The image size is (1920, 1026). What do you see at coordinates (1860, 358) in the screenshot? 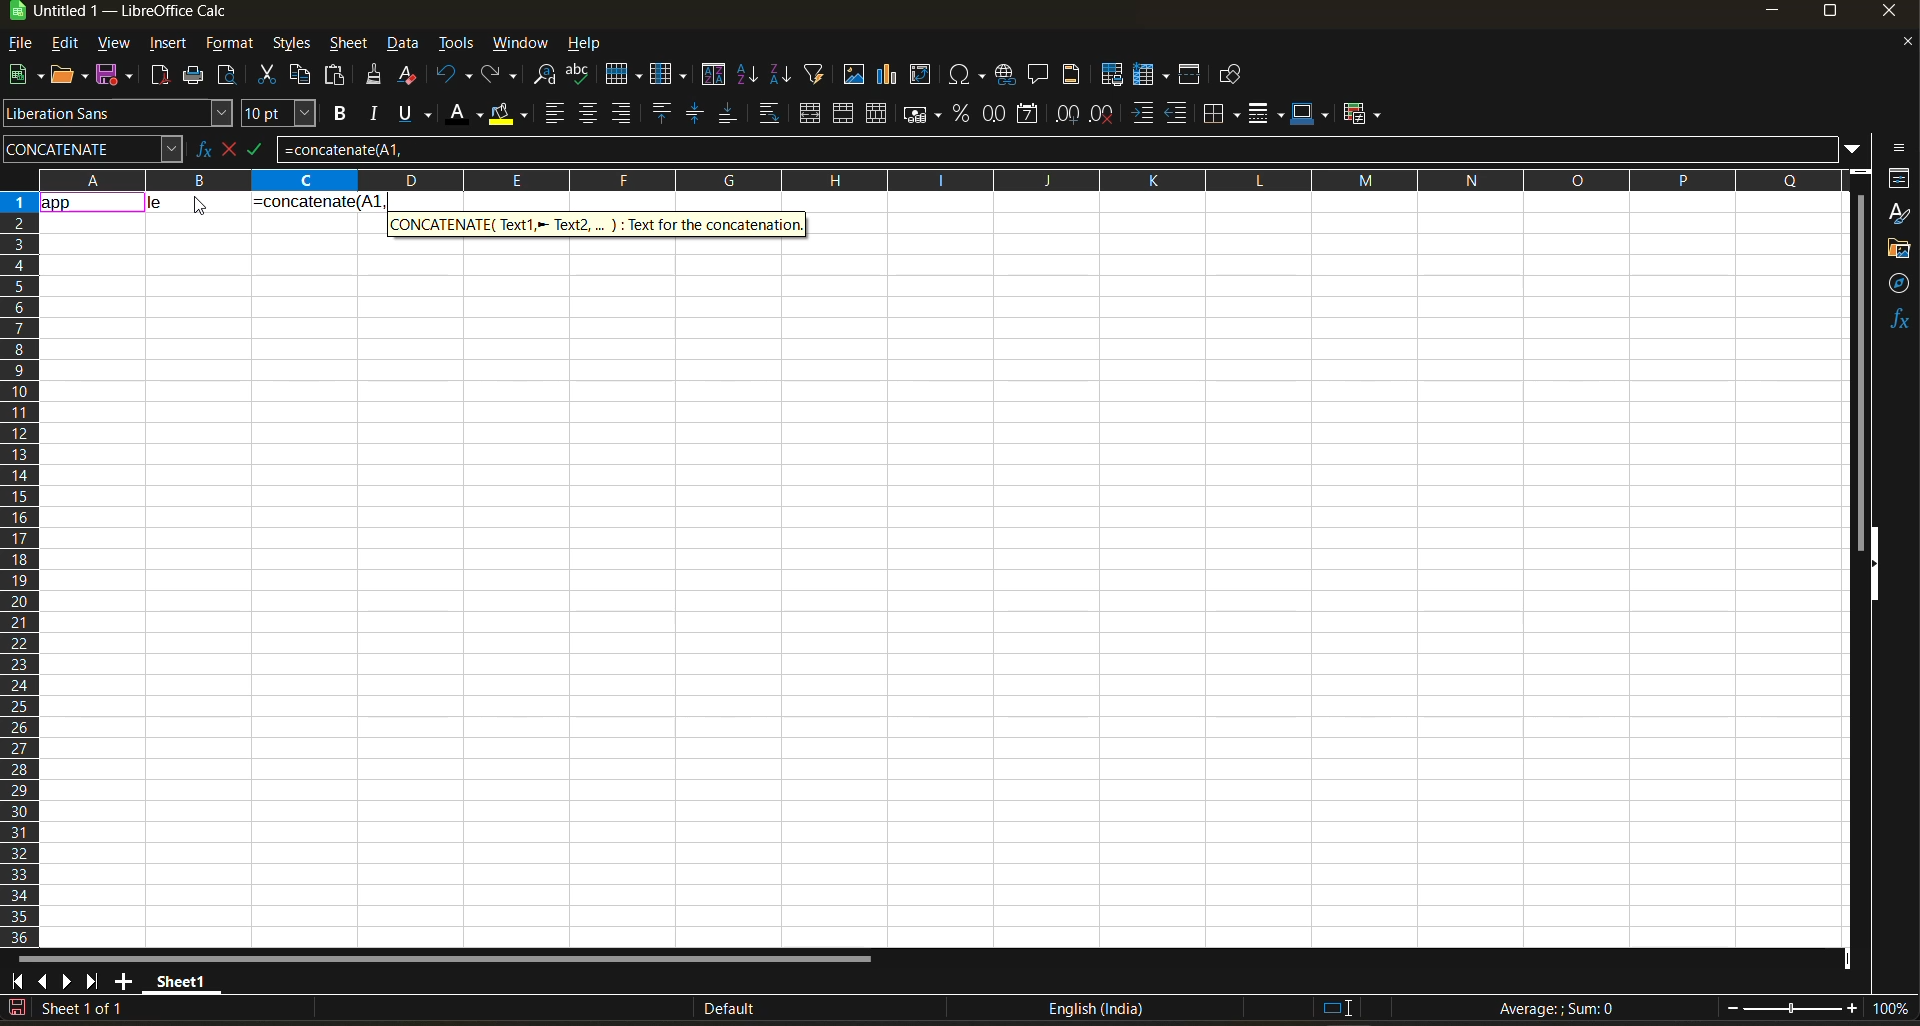
I see `vertical scroll bar` at bounding box center [1860, 358].